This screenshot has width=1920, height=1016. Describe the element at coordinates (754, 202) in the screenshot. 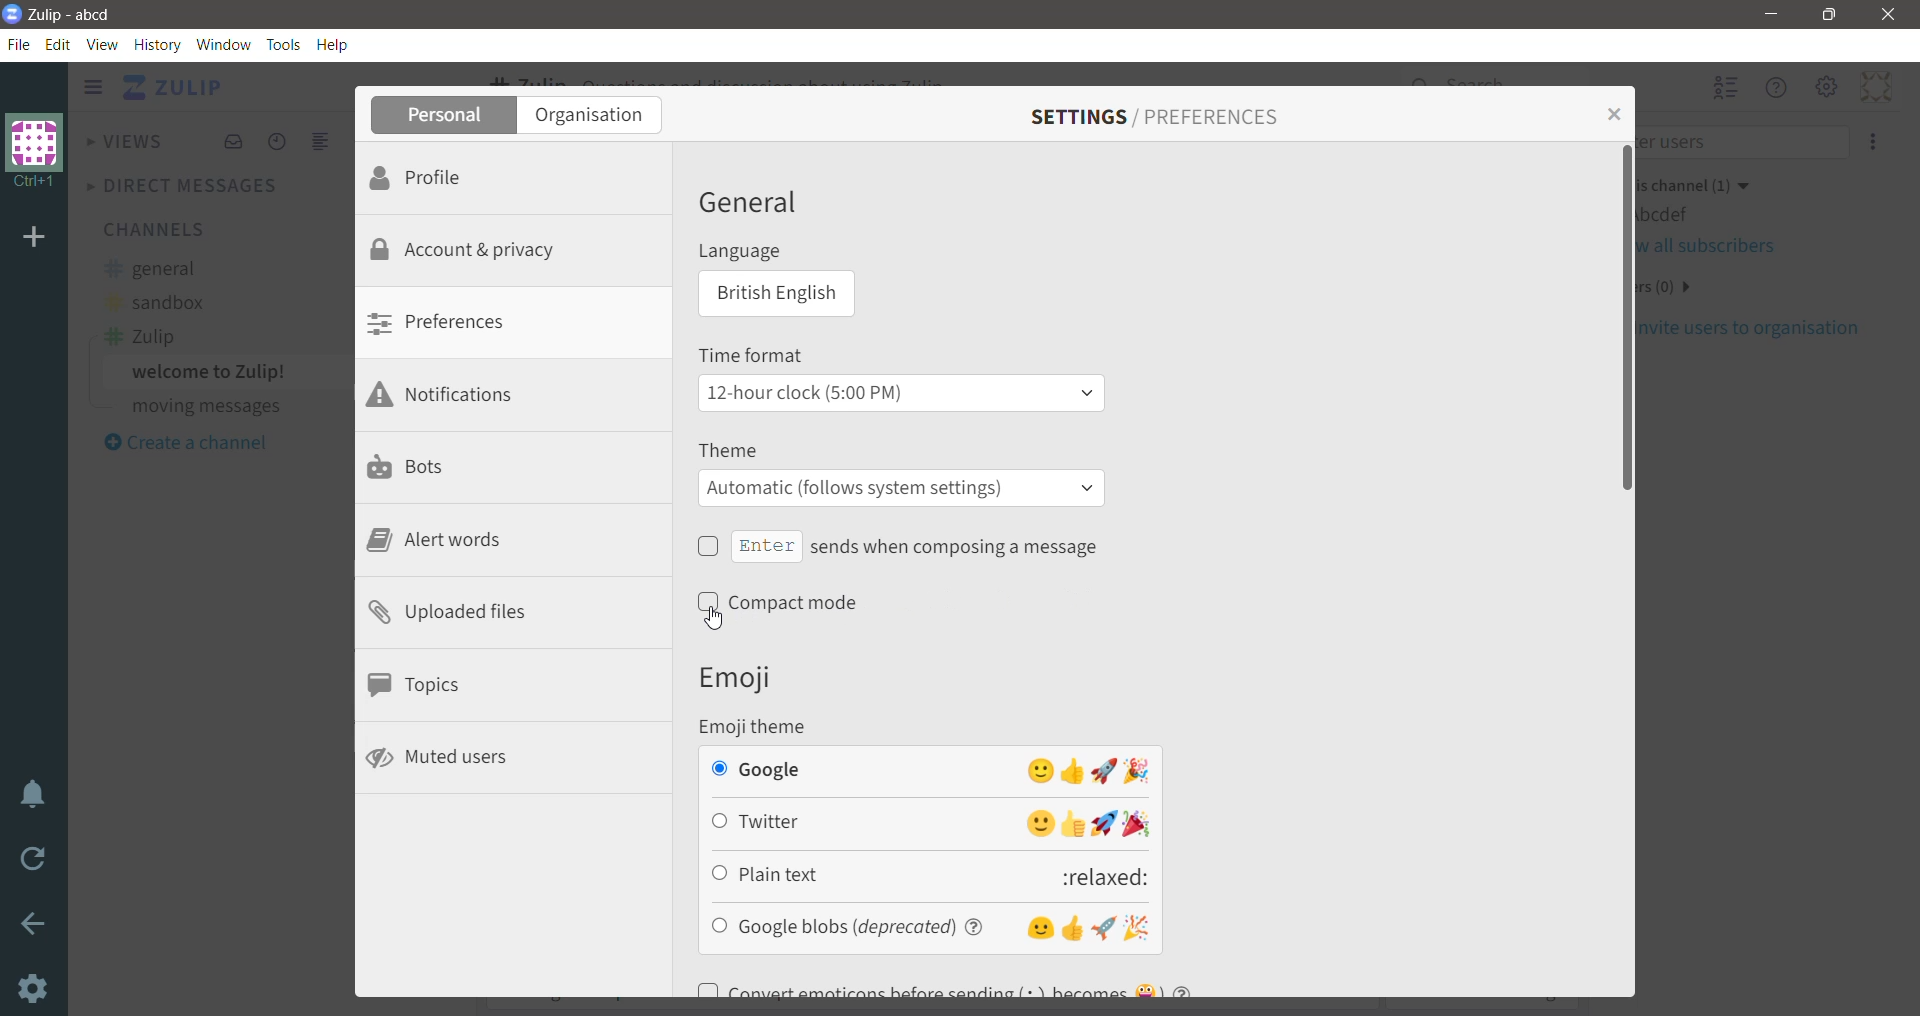

I see `General` at that location.